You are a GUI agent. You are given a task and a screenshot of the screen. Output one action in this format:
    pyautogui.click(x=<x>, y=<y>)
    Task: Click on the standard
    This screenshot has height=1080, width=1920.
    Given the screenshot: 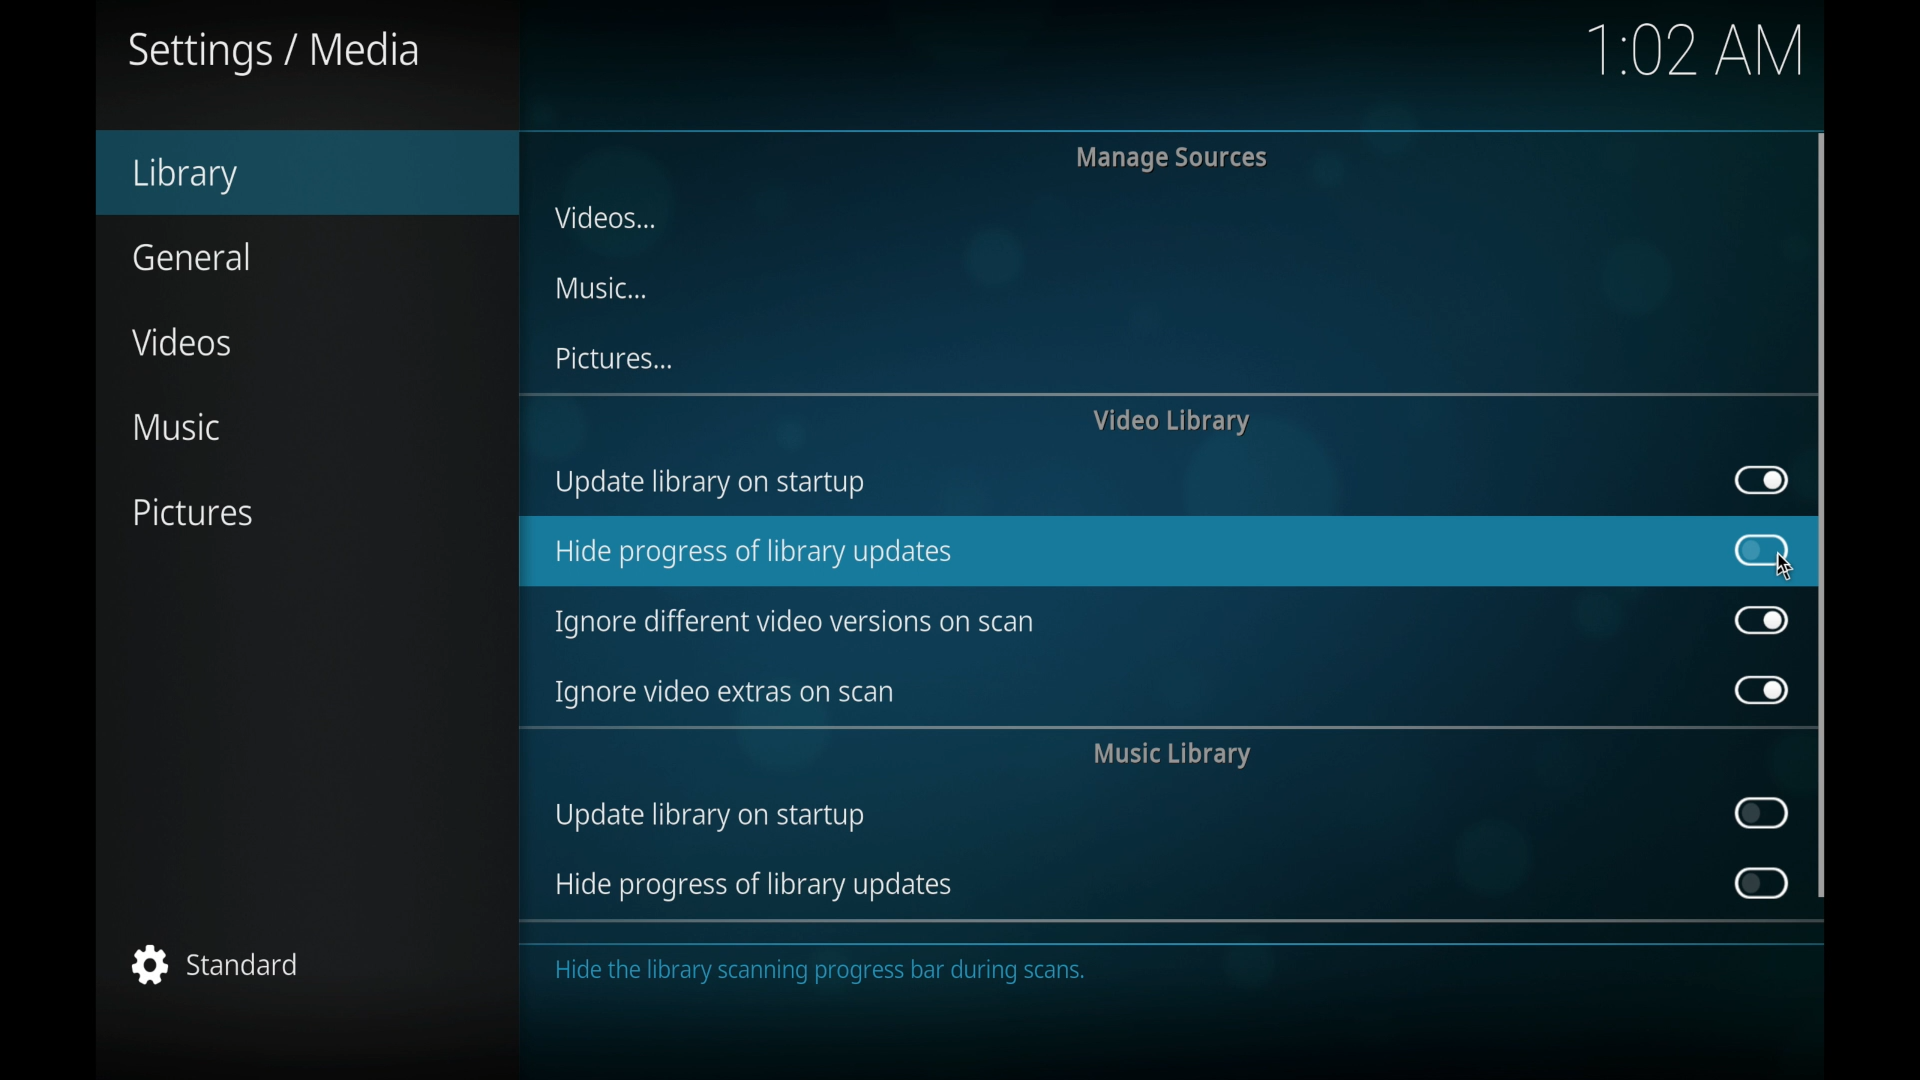 What is the action you would take?
    pyautogui.click(x=214, y=964)
    